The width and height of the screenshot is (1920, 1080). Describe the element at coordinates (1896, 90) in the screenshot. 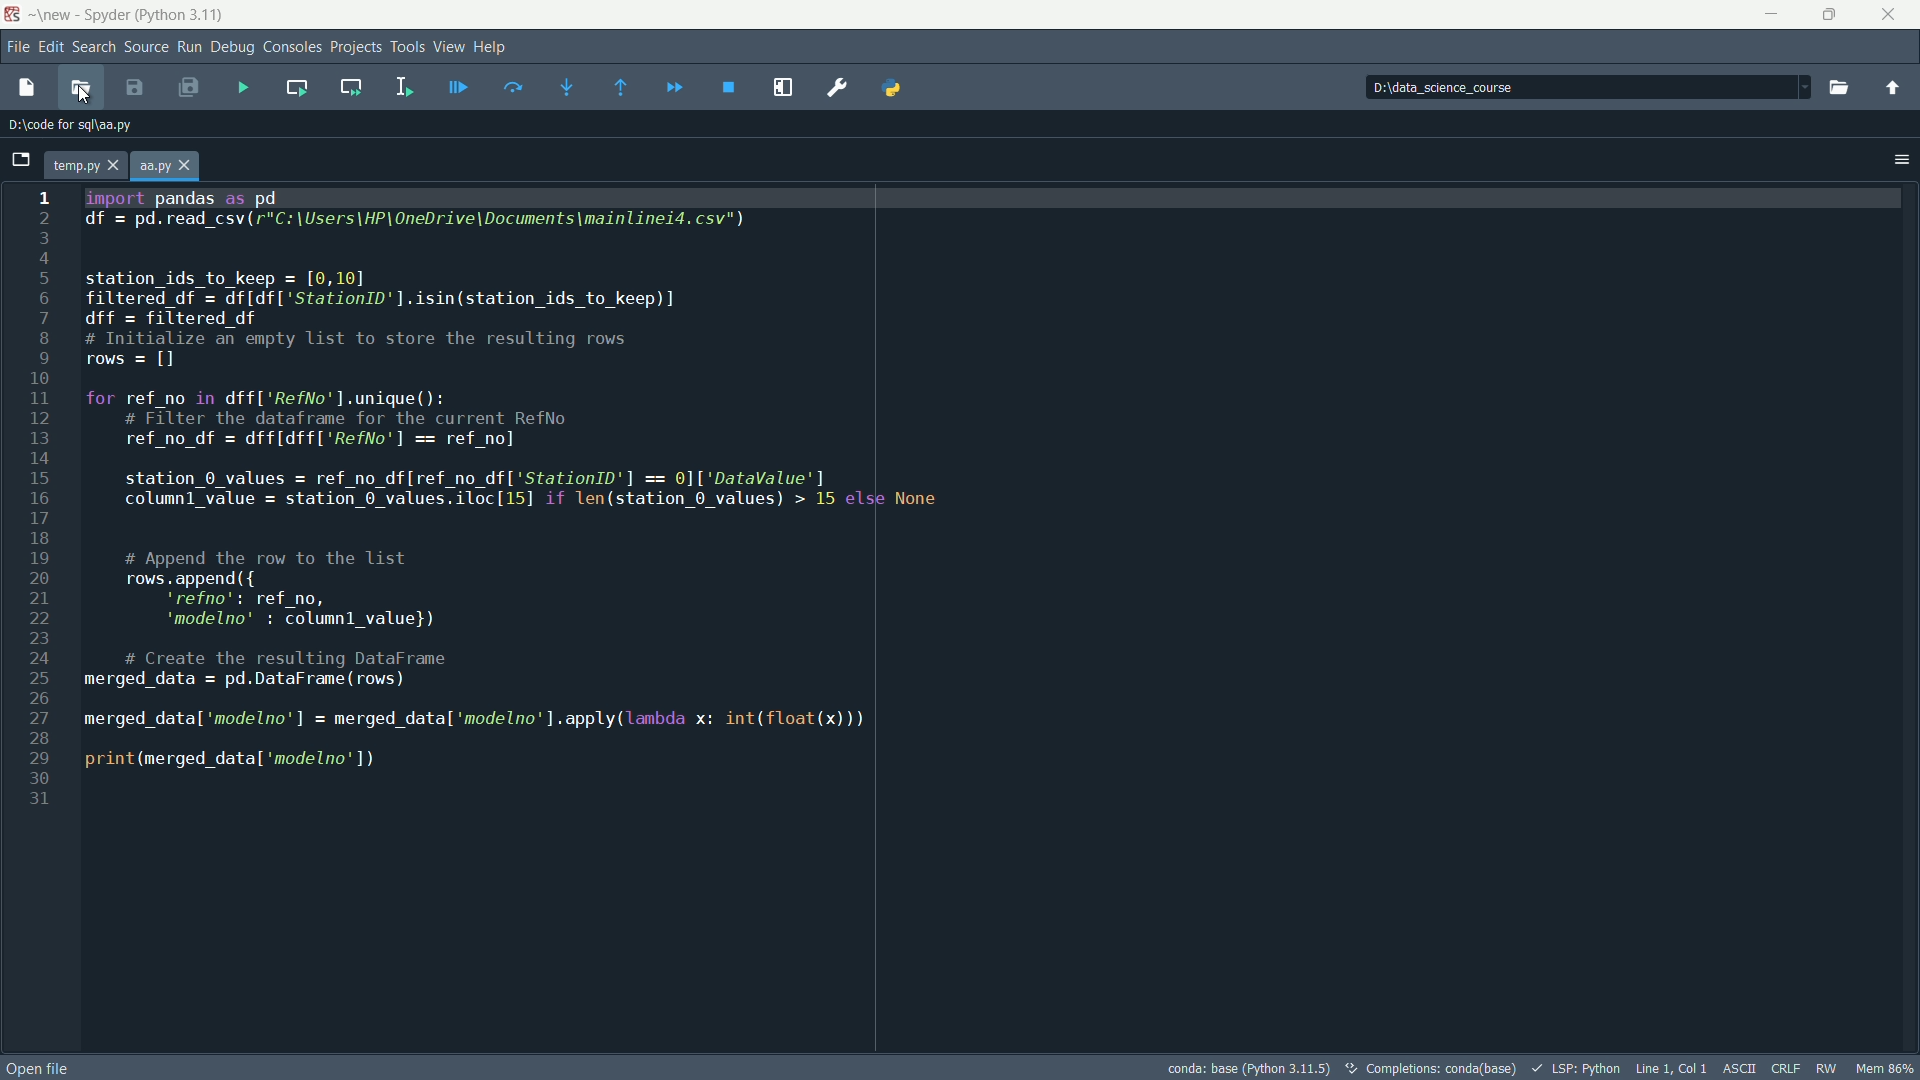

I see `change to parent directory` at that location.